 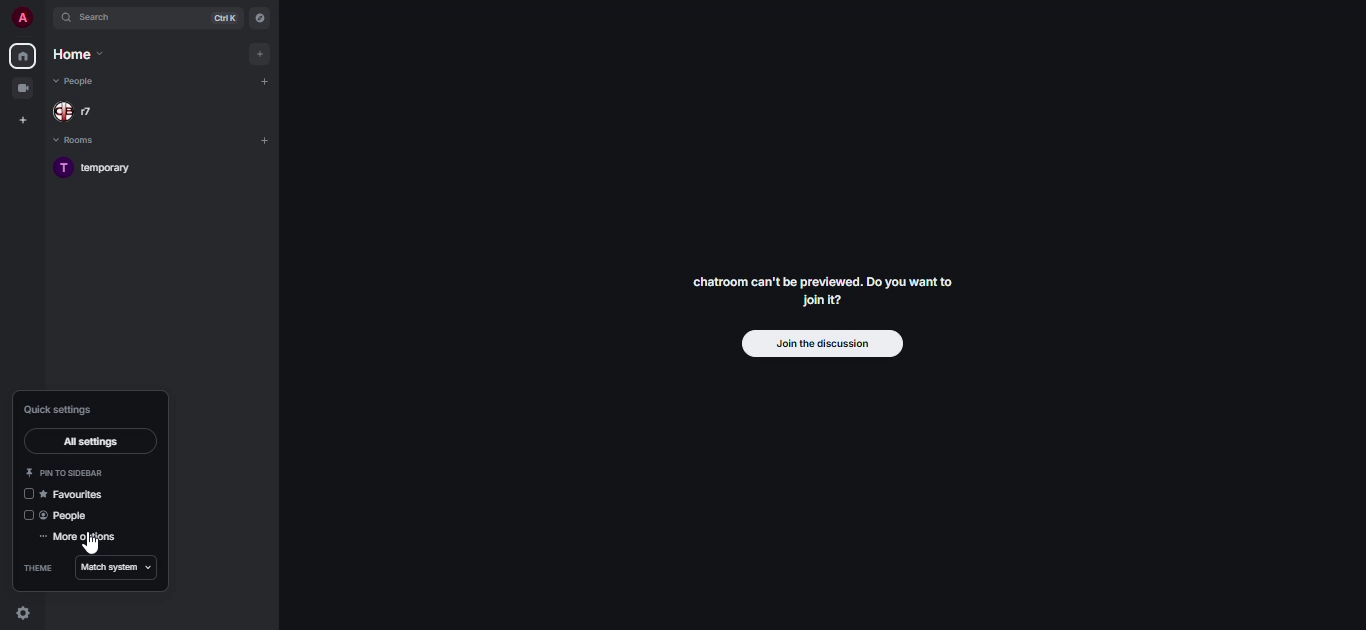 What do you see at coordinates (68, 473) in the screenshot?
I see `pin to sidebar` at bounding box center [68, 473].